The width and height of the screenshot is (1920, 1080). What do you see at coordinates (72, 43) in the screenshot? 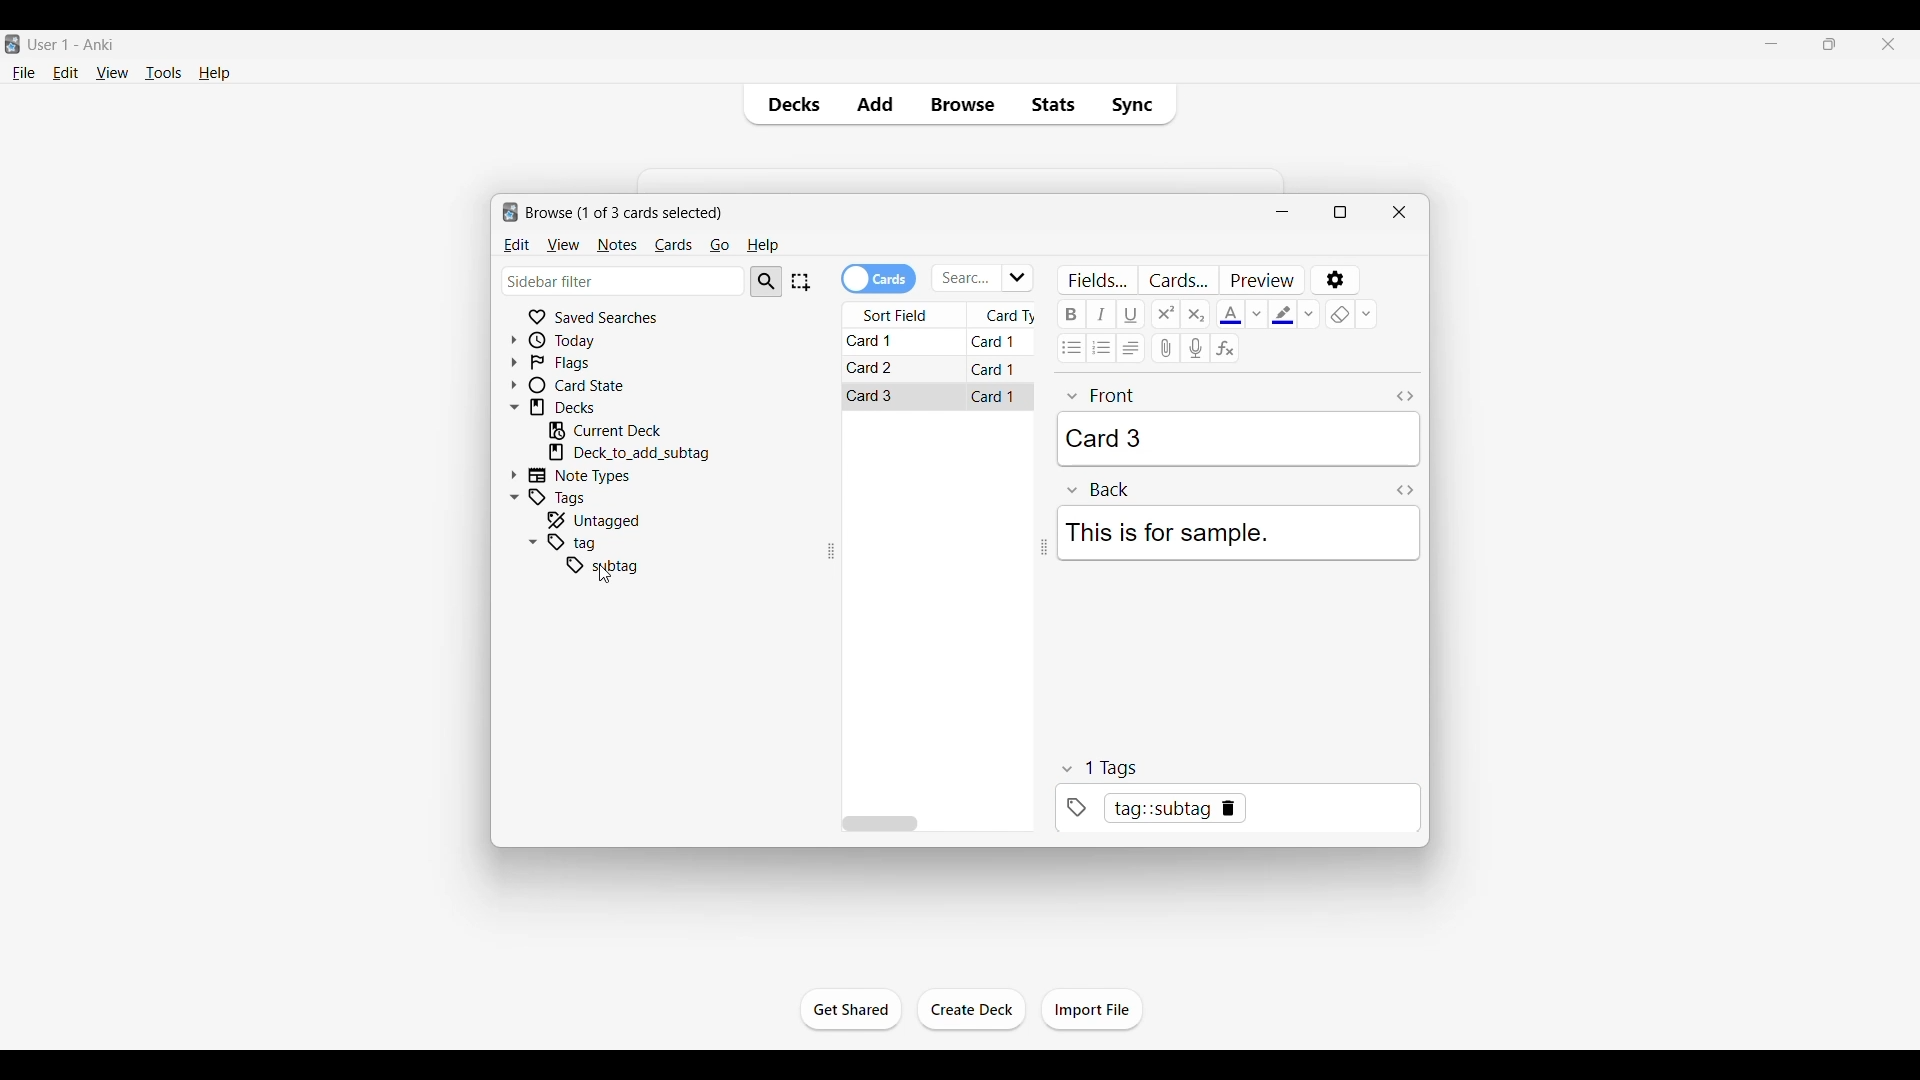
I see `User 1 - Anki` at bounding box center [72, 43].